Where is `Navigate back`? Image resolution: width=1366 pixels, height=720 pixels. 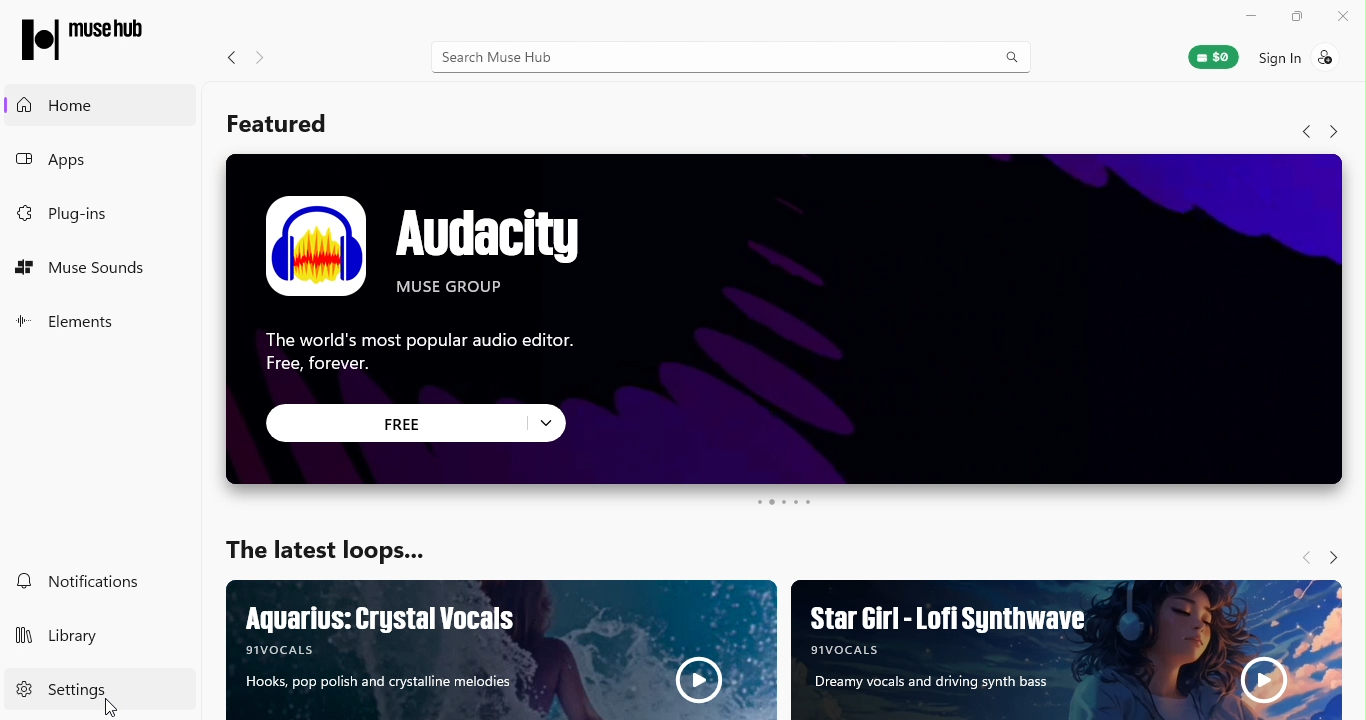 Navigate back is located at coordinates (1305, 131).